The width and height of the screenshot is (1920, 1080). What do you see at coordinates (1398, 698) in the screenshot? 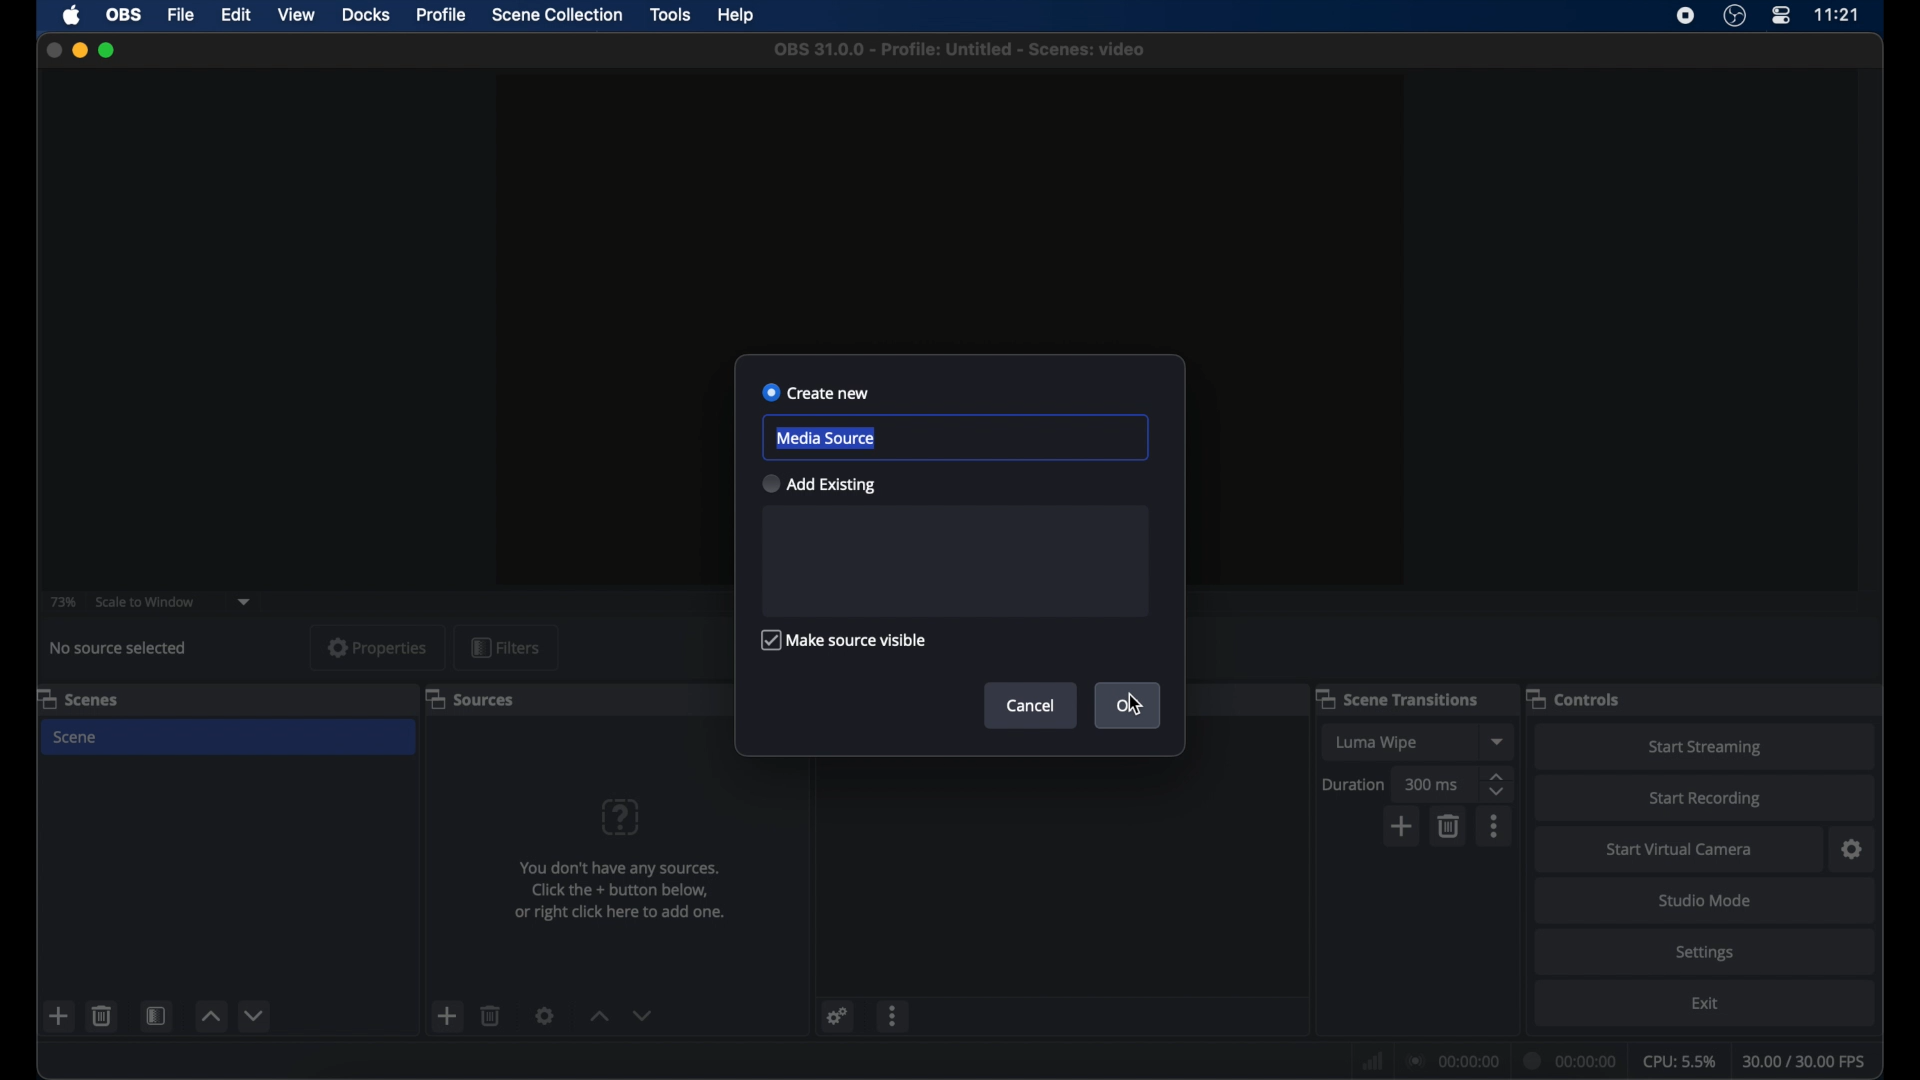
I see `scene transitions` at bounding box center [1398, 698].